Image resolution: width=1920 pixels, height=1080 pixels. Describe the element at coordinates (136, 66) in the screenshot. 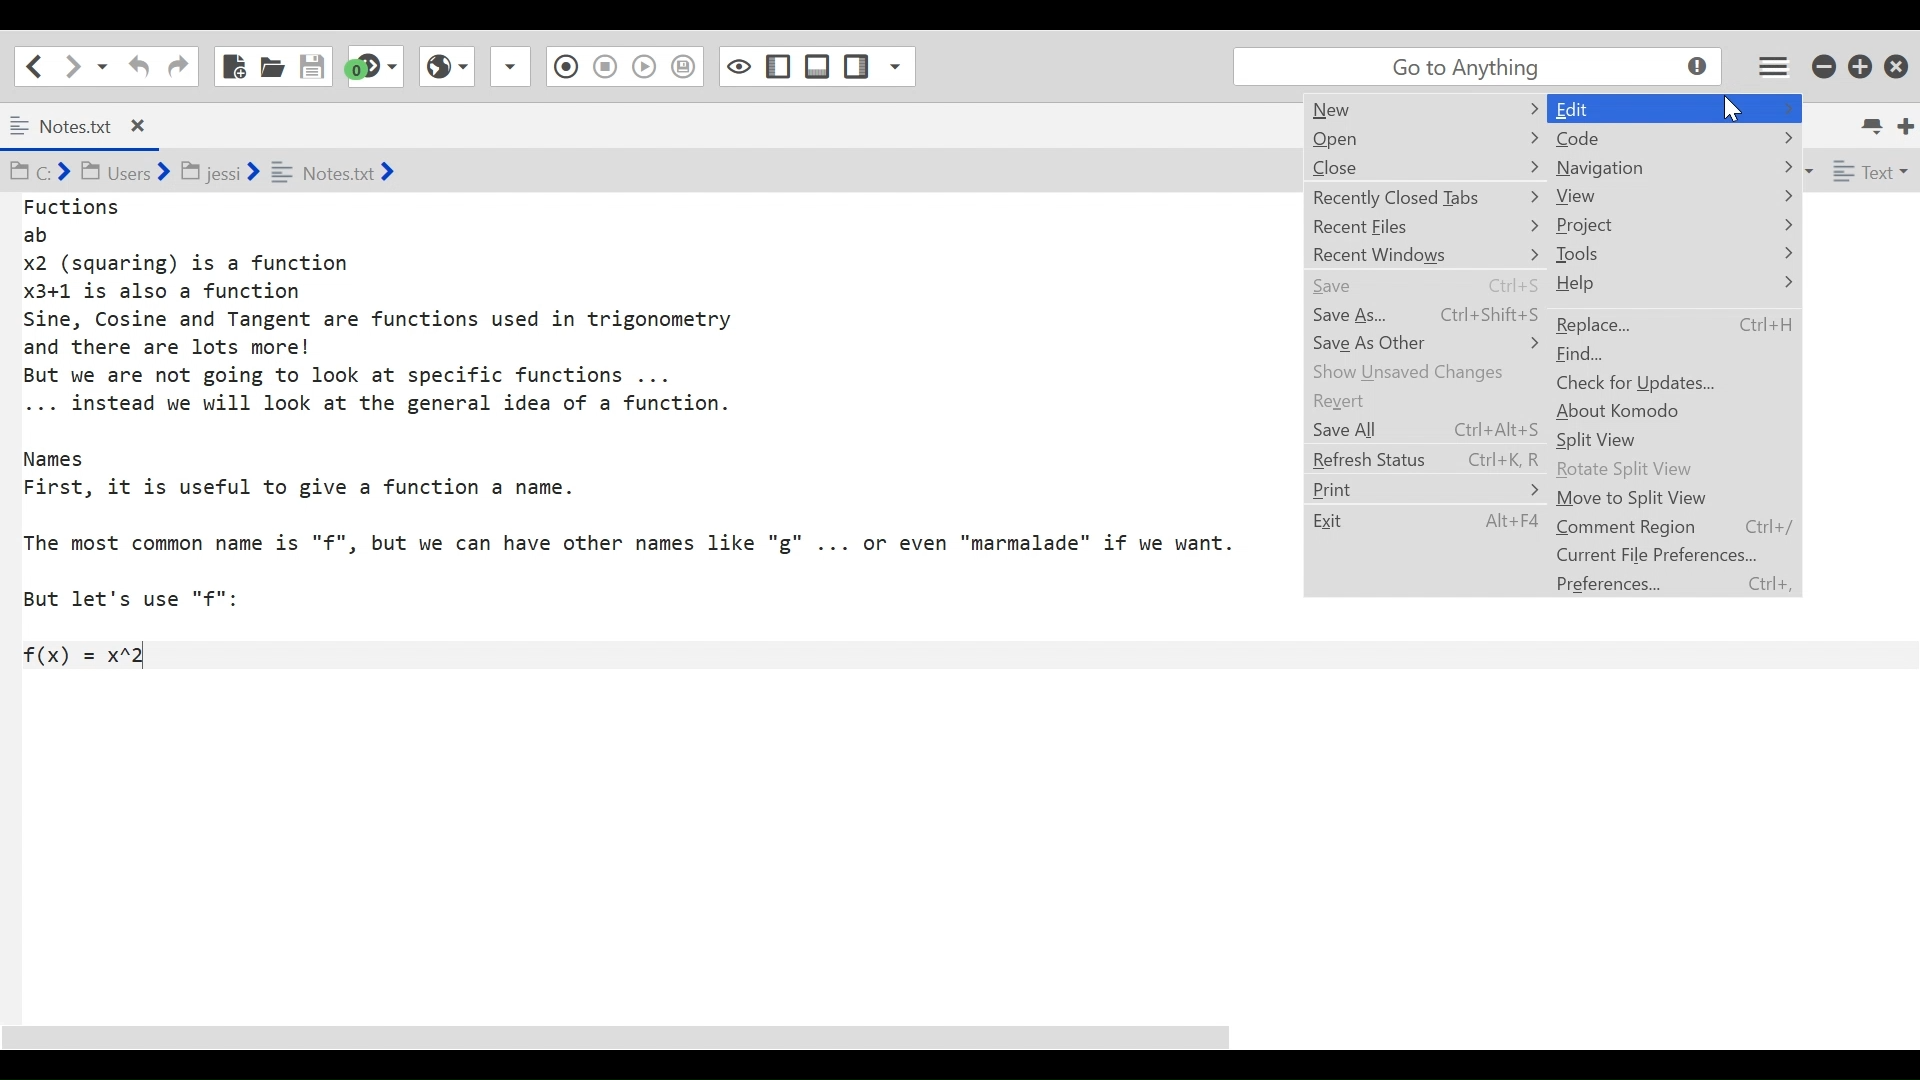

I see `Undo` at that location.